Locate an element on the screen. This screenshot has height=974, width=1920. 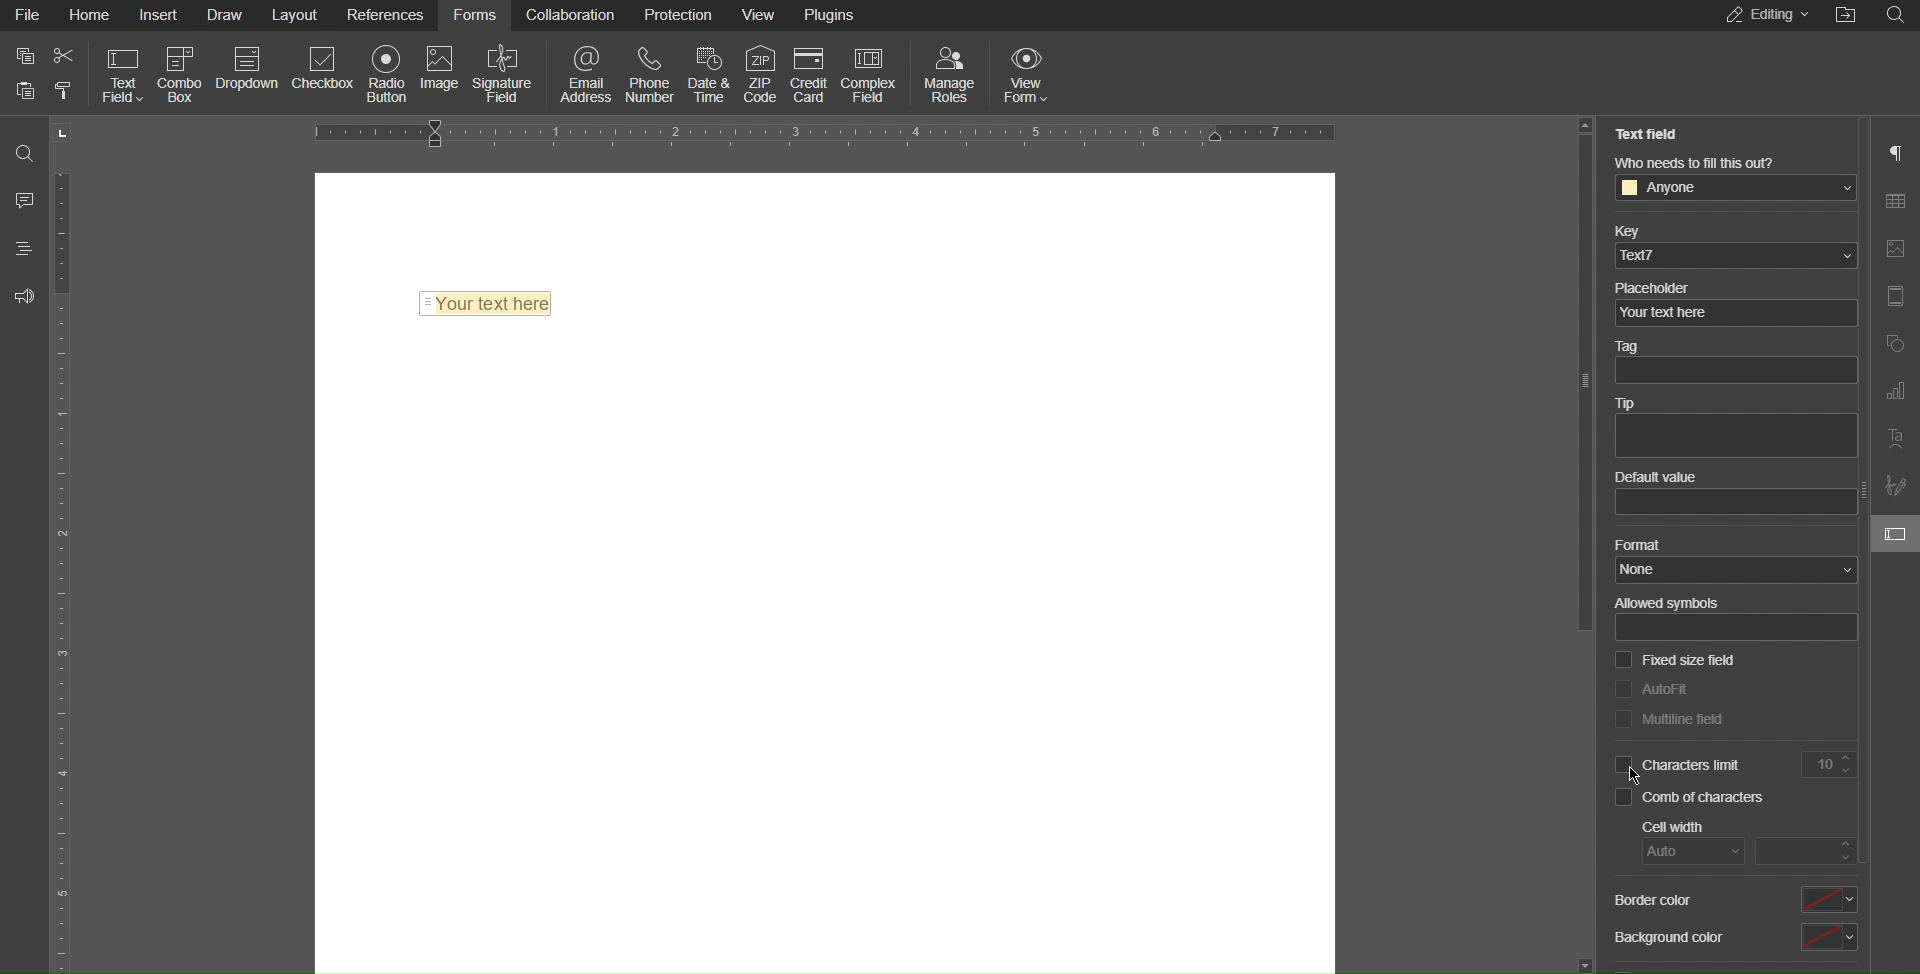
paste is located at coordinates (26, 90).